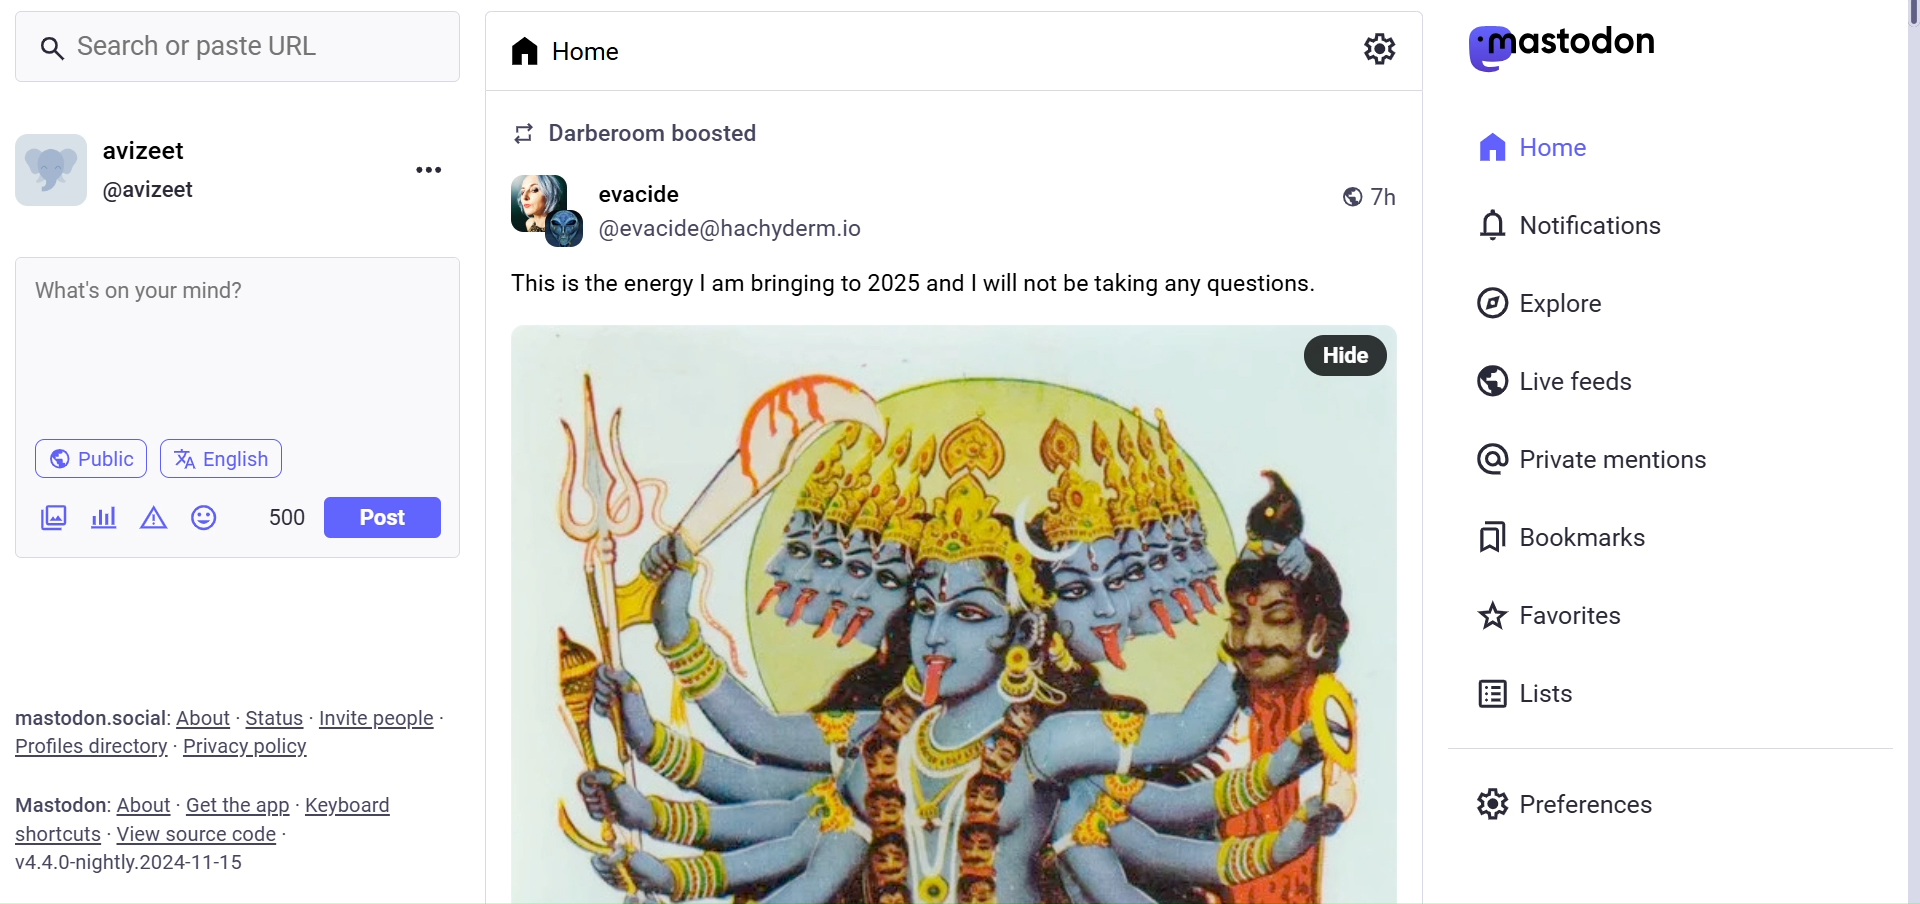  I want to click on Search bar, so click(234, 45).